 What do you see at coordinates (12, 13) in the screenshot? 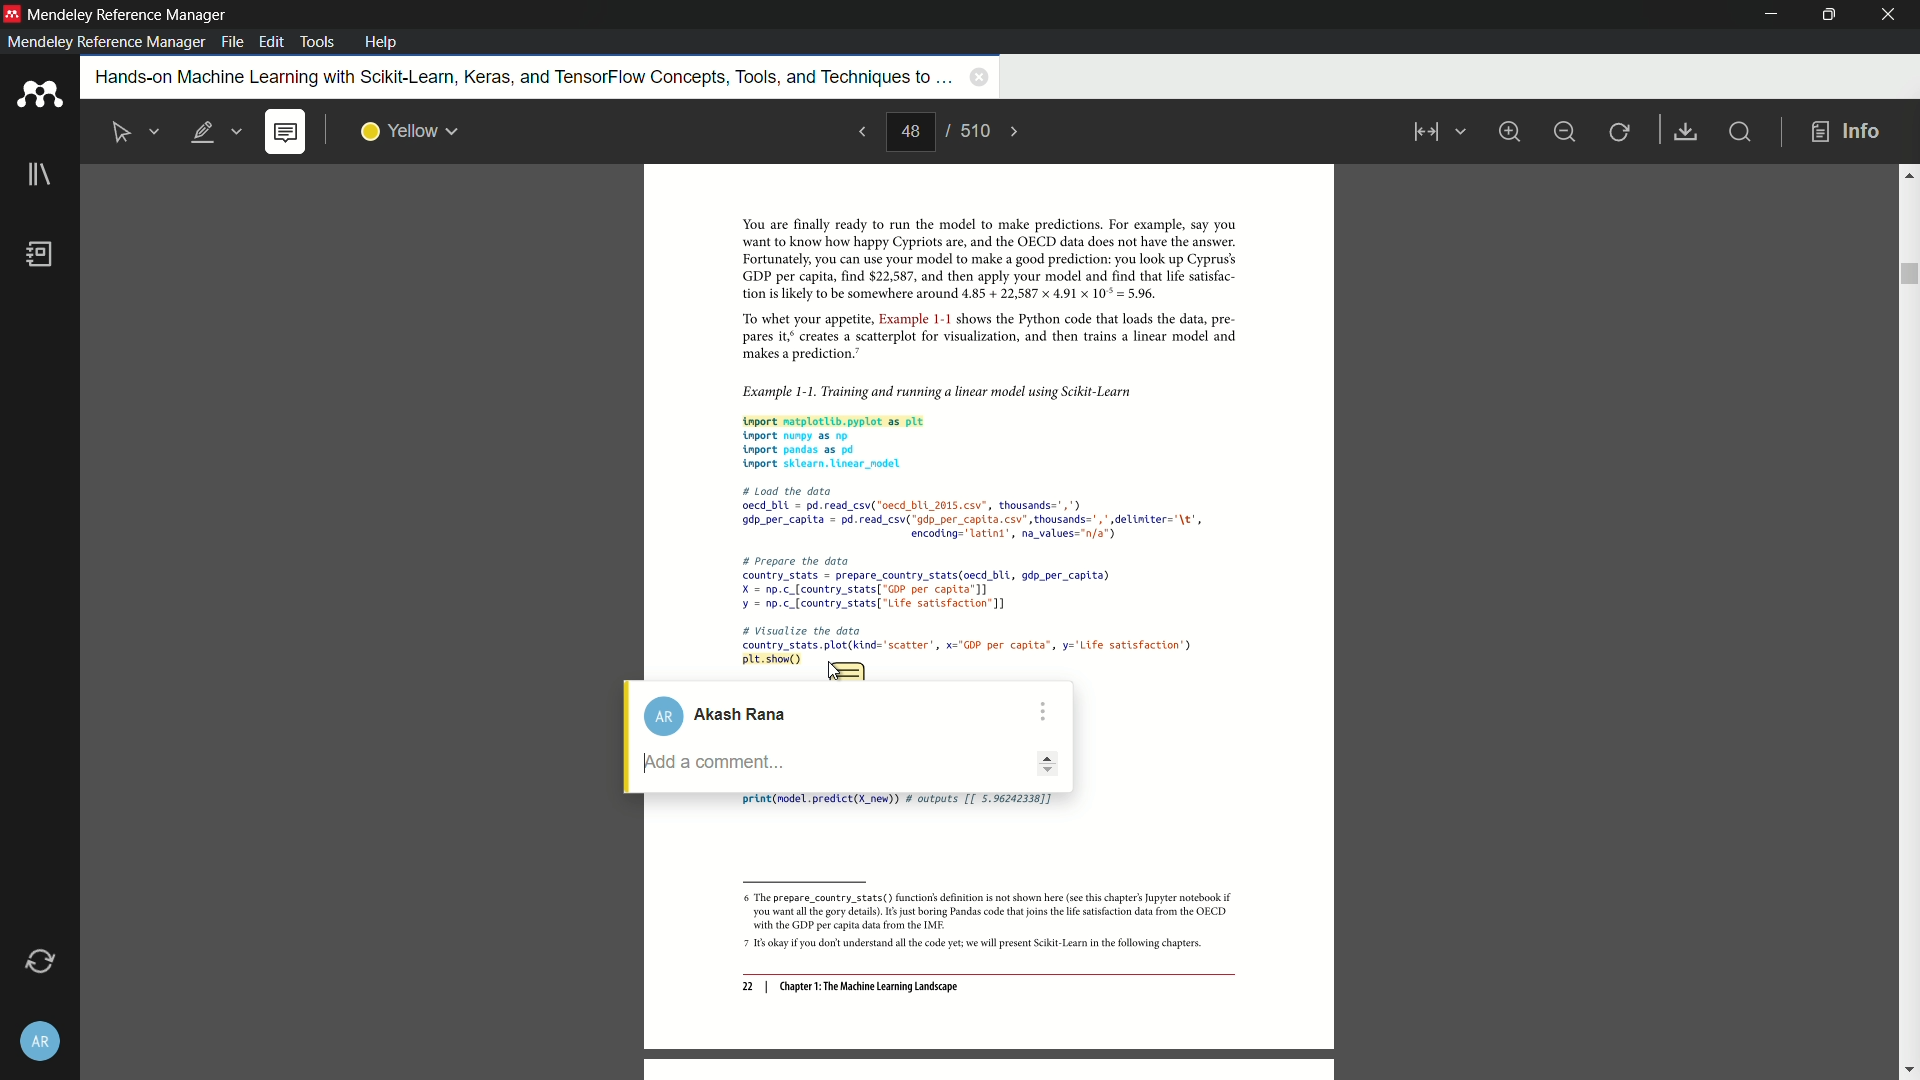
I see `app icon` at bounding box center [12, 13].